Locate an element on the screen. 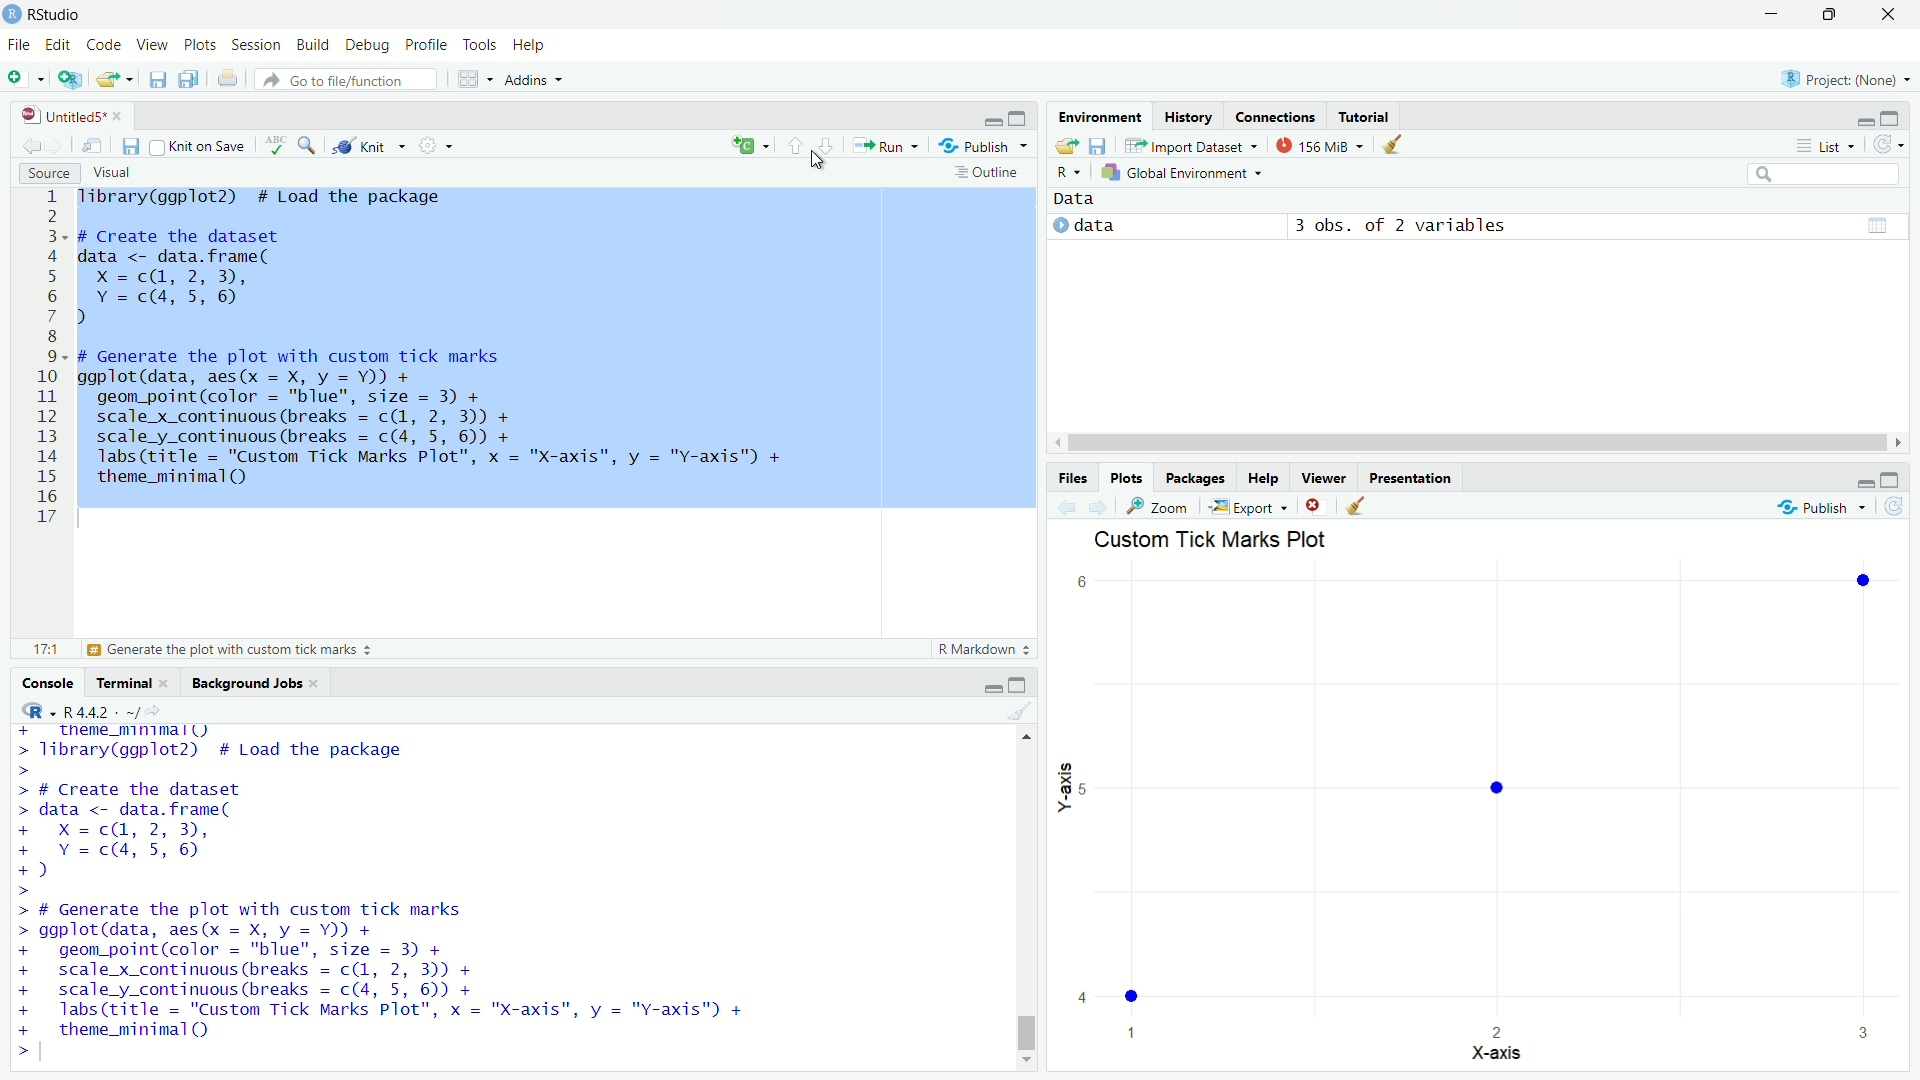 Image resolution: width=1920 pixels, height=1080 pixels. prompt cursor is located at coordinates (16, 1053).